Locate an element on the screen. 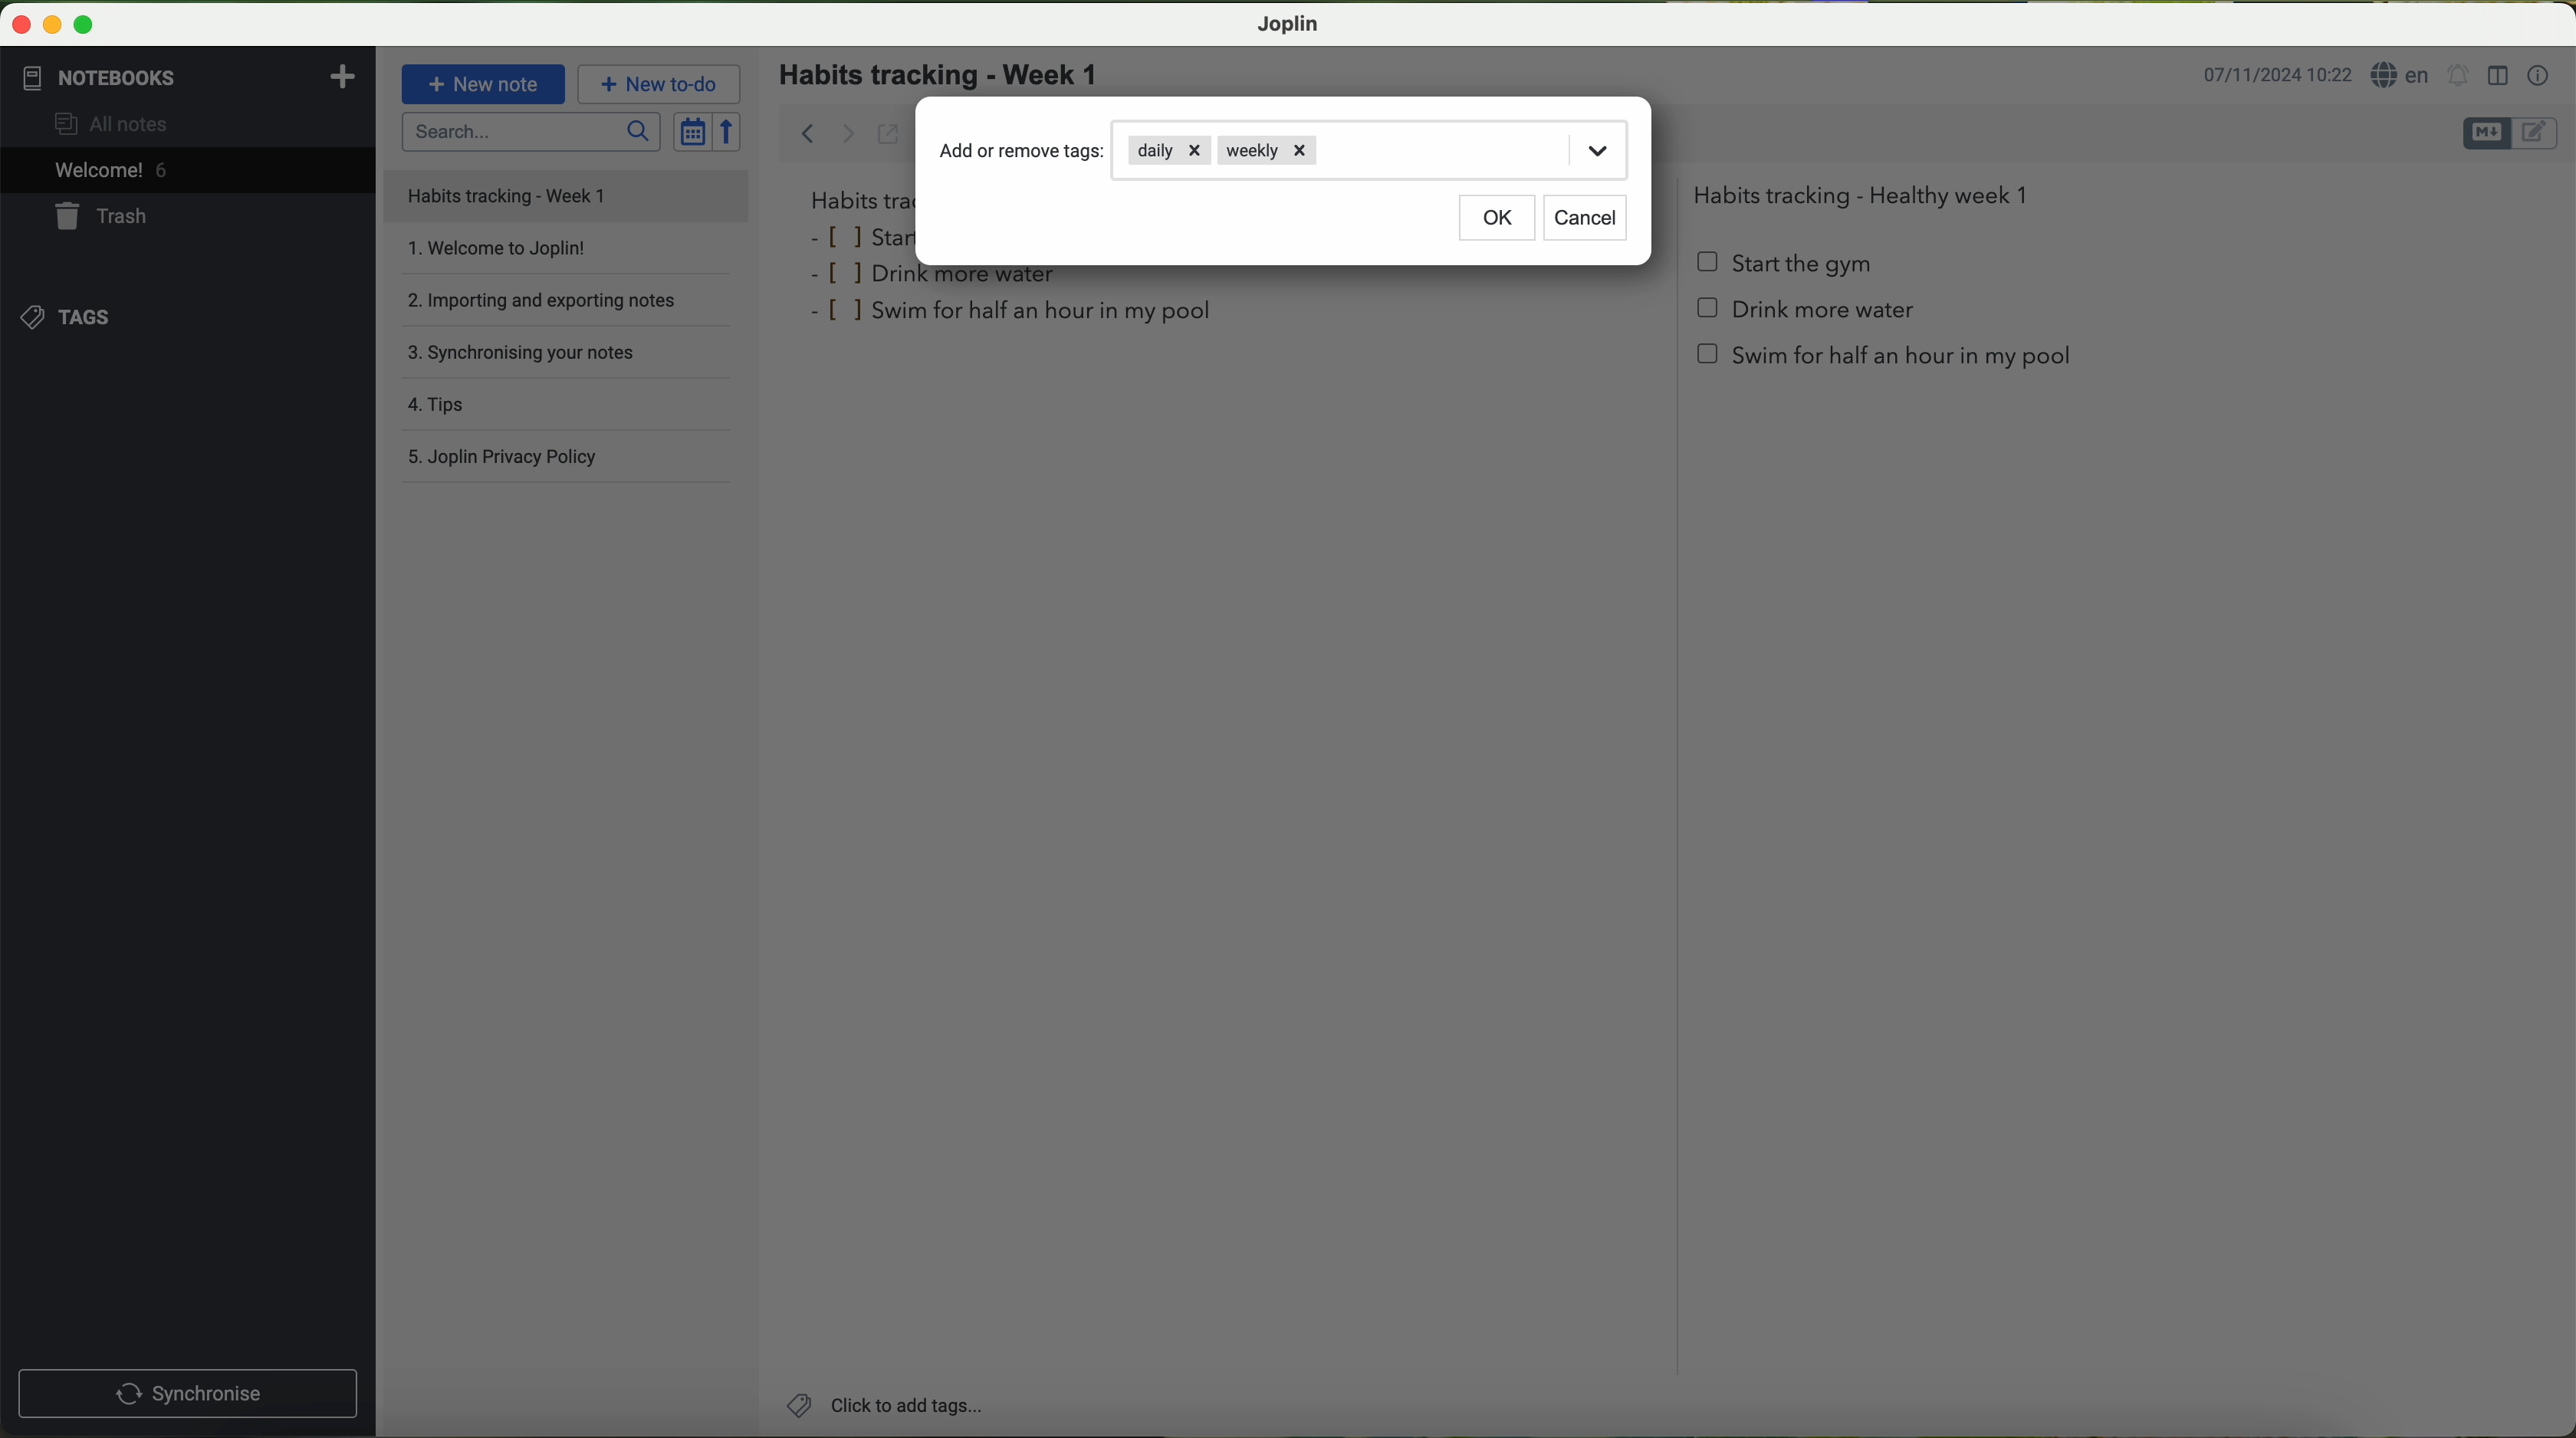 The width and height of the screenshot is (2576, 1438). Drink more water is located at coordinates (1806, 316).